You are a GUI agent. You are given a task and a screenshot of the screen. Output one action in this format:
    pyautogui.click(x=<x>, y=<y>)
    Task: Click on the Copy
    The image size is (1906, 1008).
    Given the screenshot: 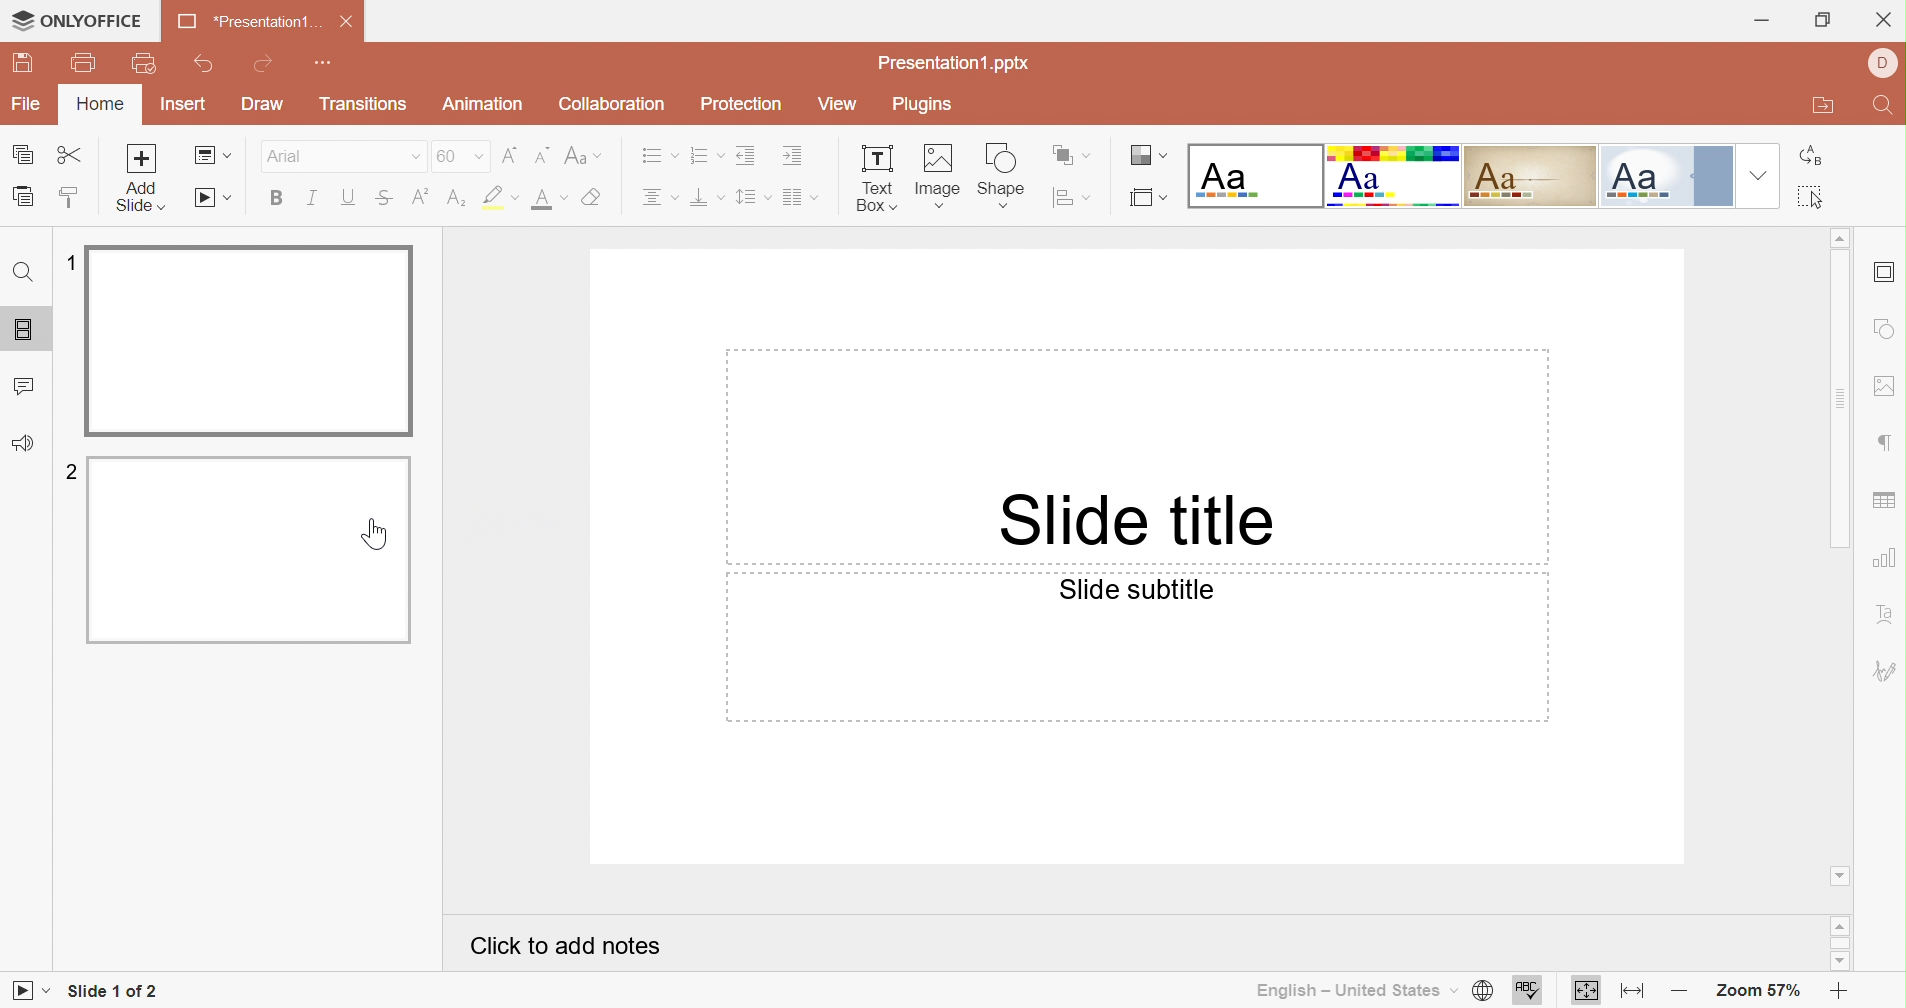 What is the action you would take?
    pyautogui.click(x=21, y=153)
    